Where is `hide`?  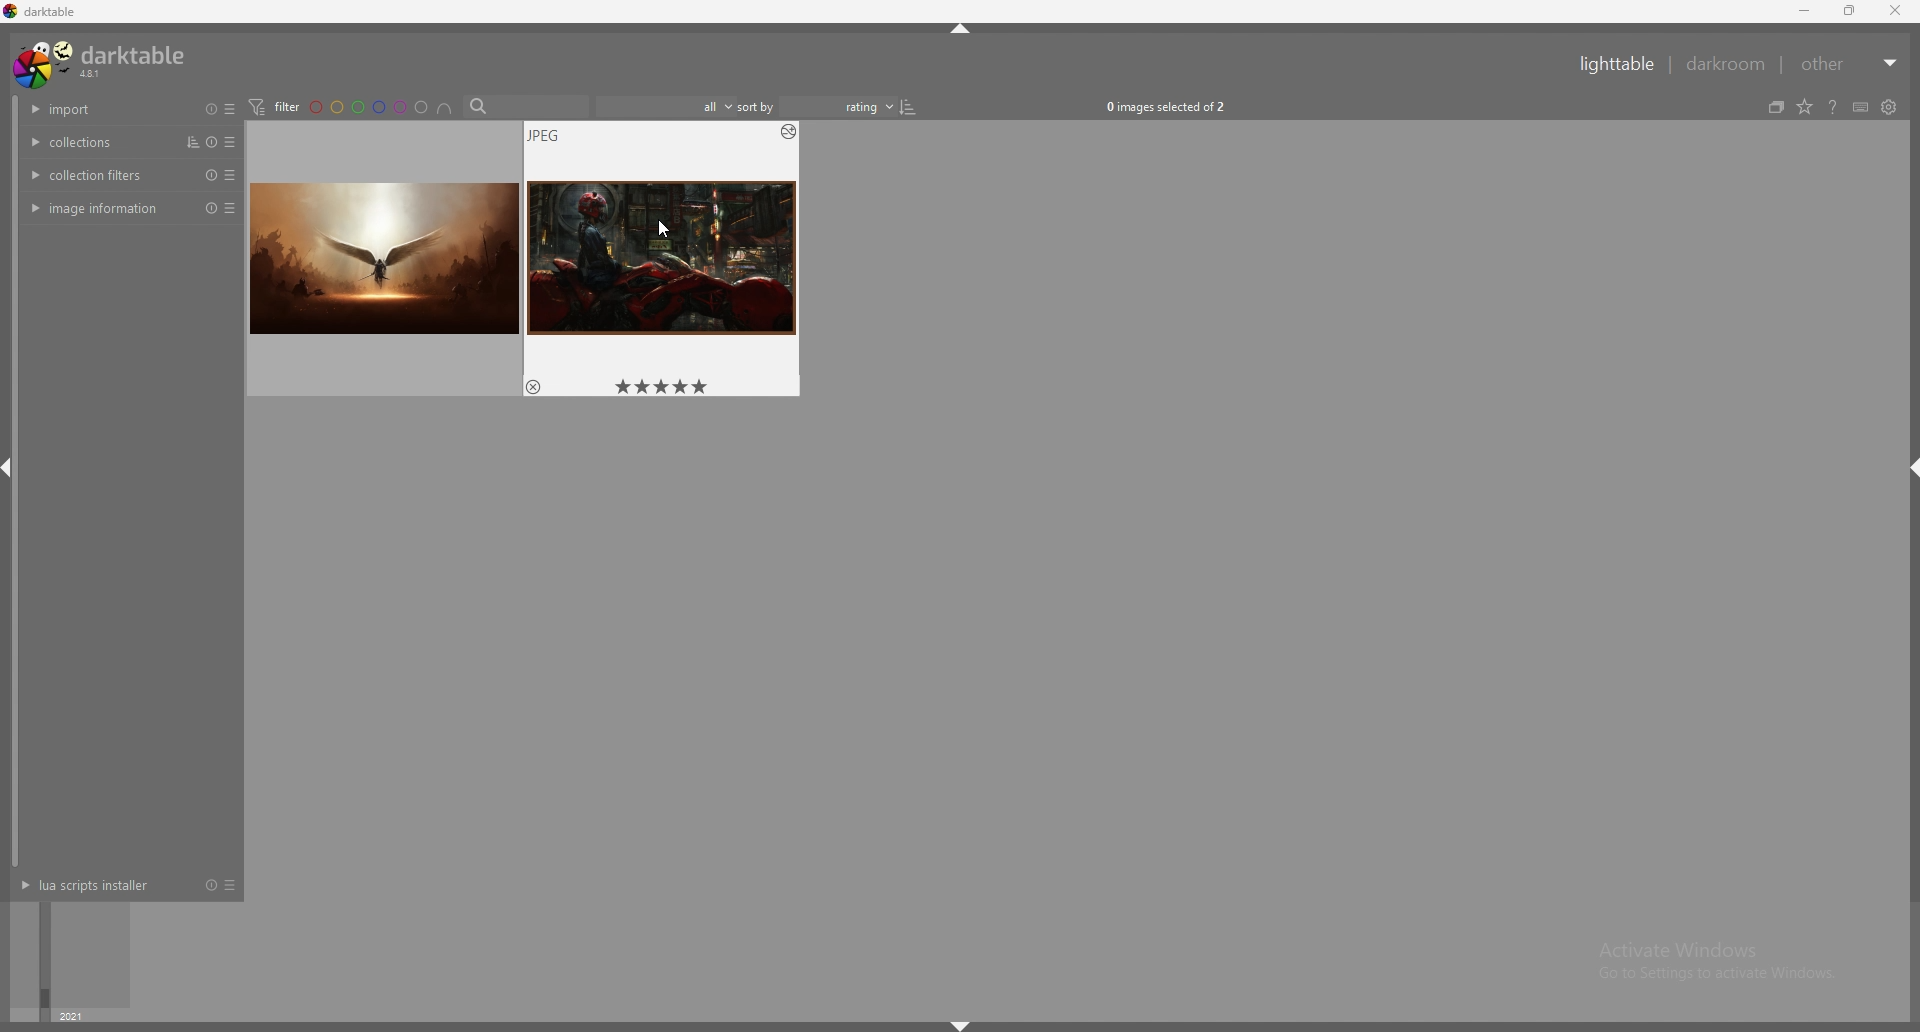 hide is located at coordinates (1908, 469).